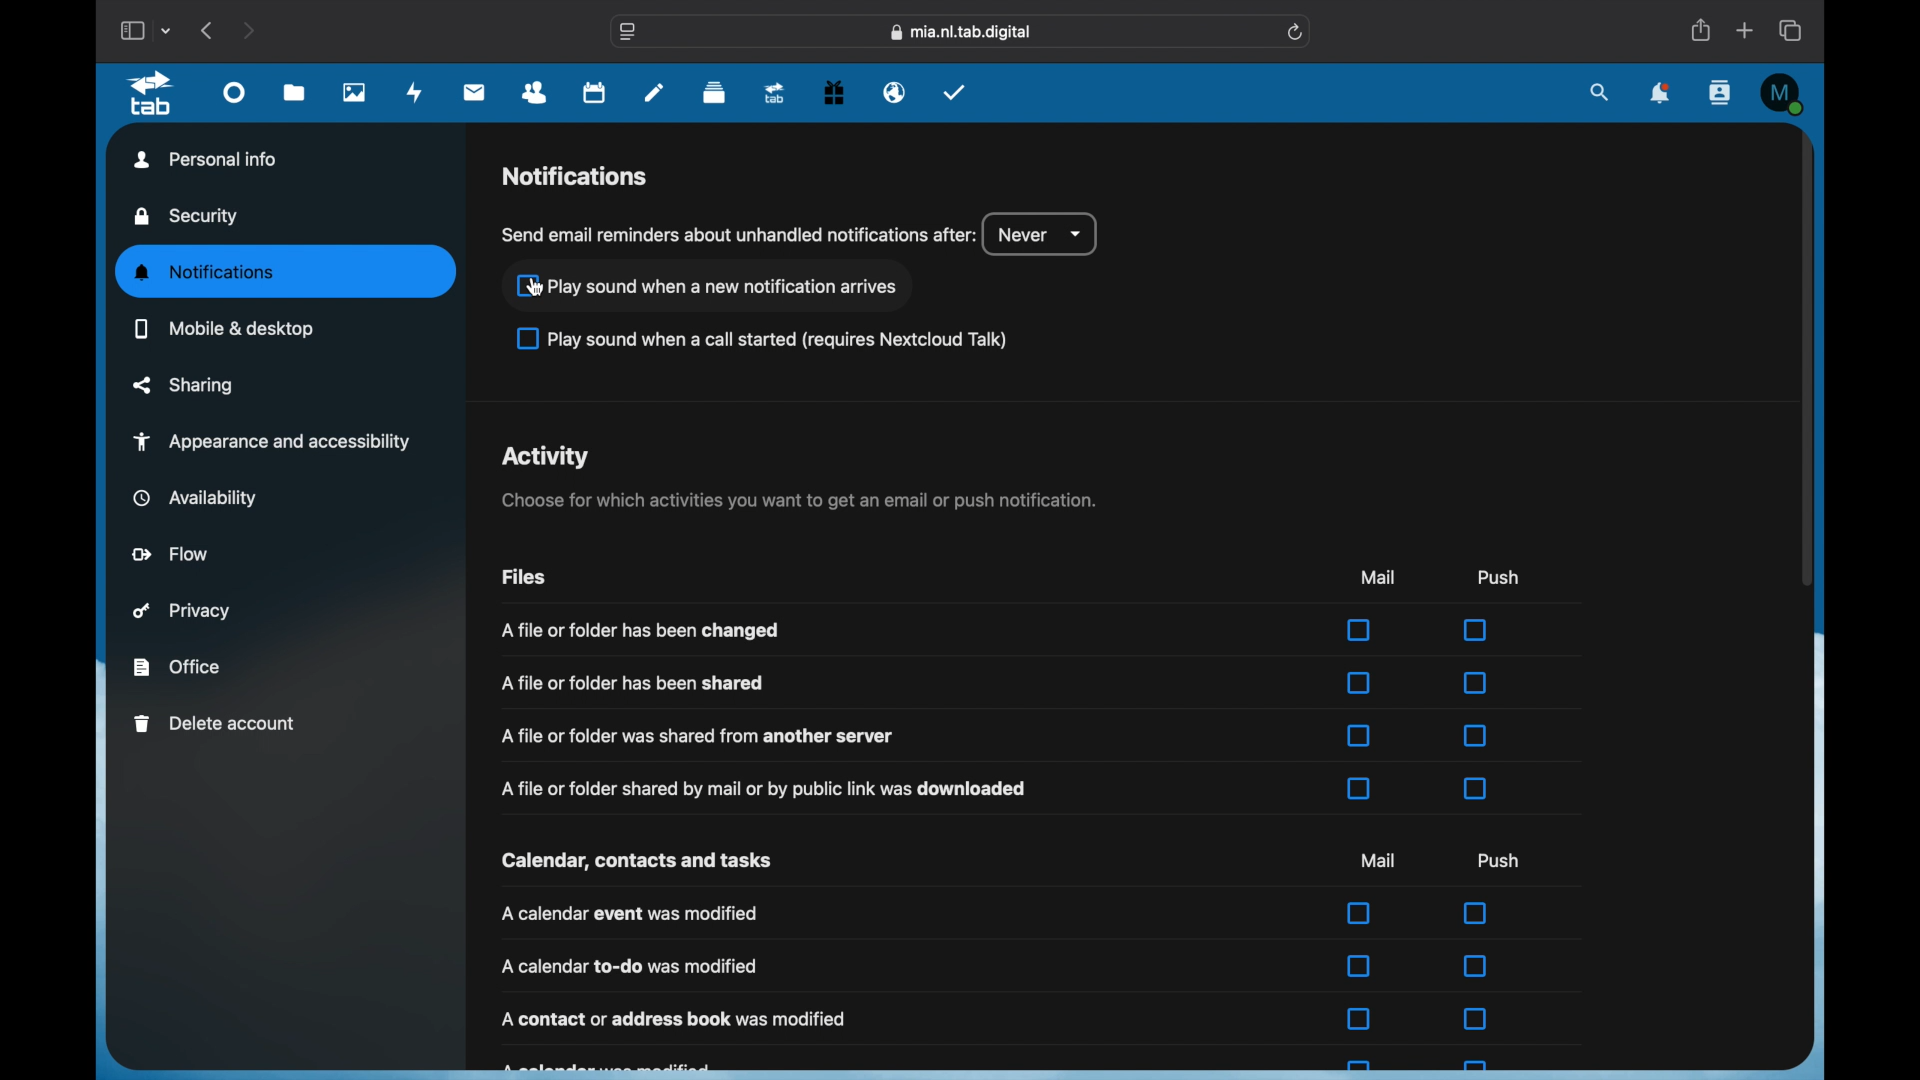  I want to click on cursor, so click(535, 286).